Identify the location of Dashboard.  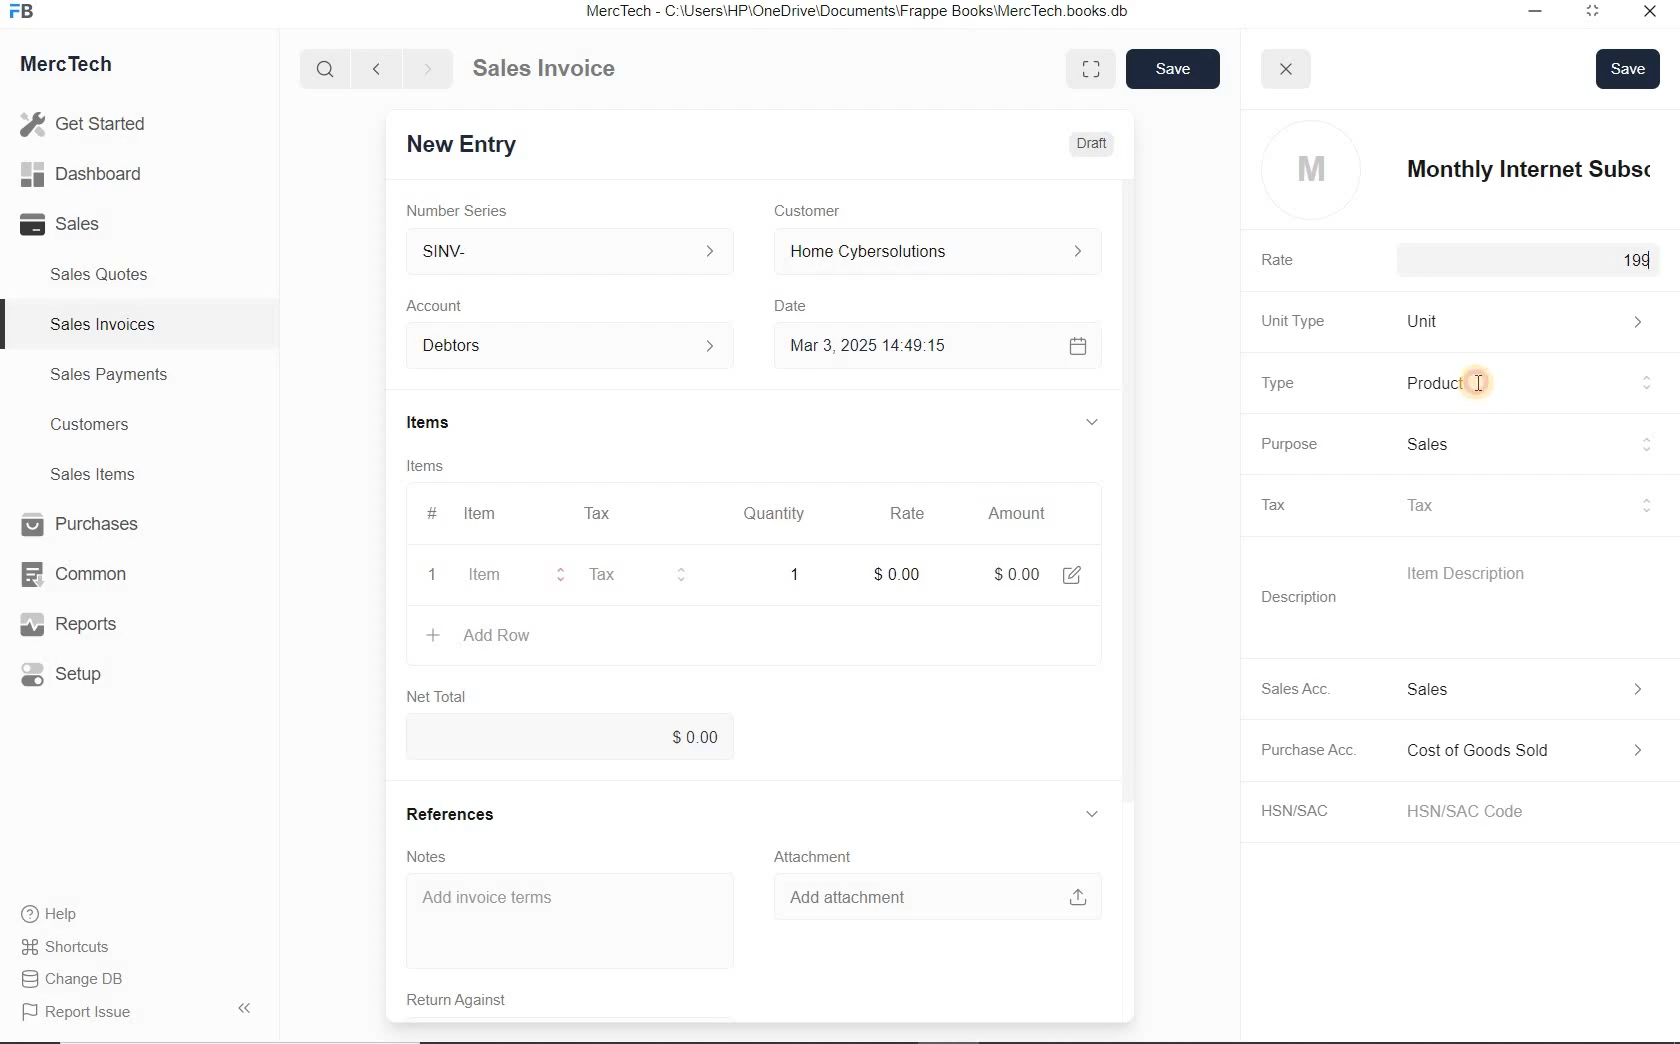
(91, 175).